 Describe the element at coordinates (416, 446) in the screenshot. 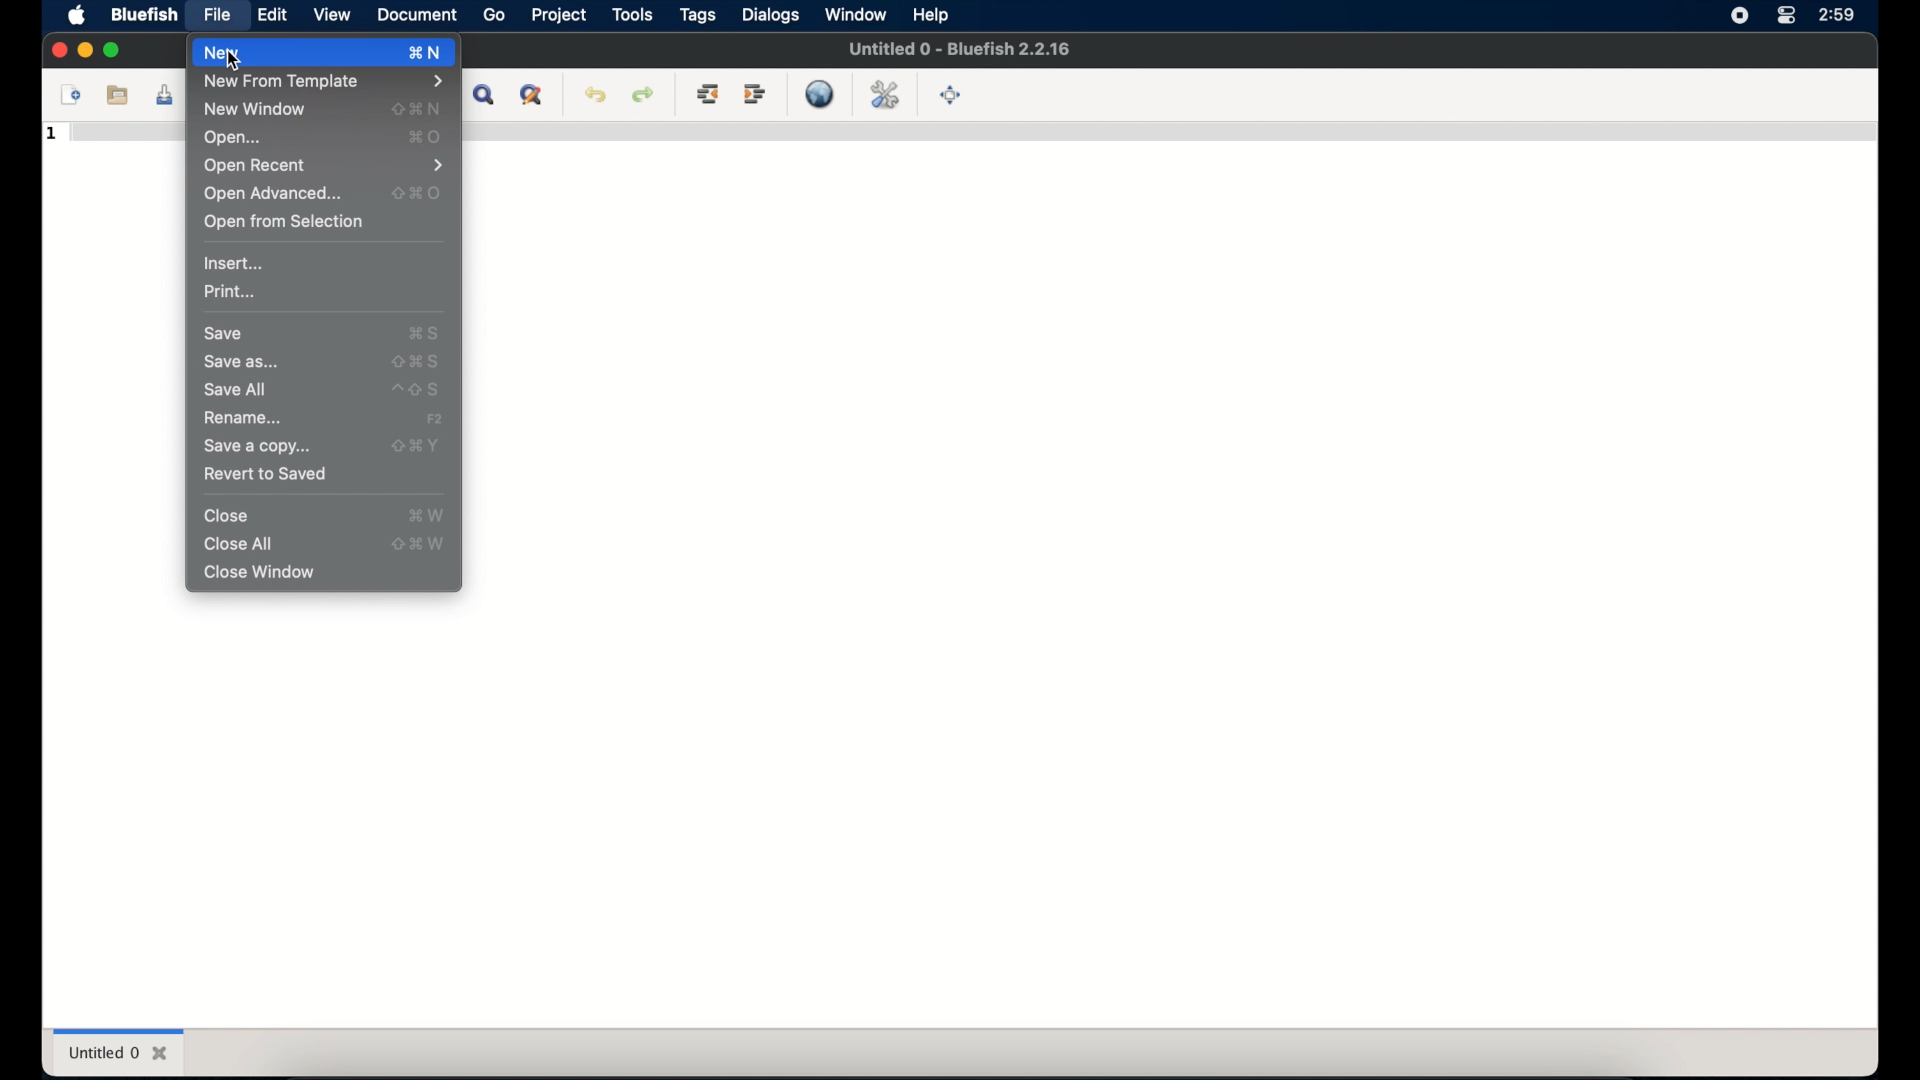

I see `save a copy shortcut` at that location.